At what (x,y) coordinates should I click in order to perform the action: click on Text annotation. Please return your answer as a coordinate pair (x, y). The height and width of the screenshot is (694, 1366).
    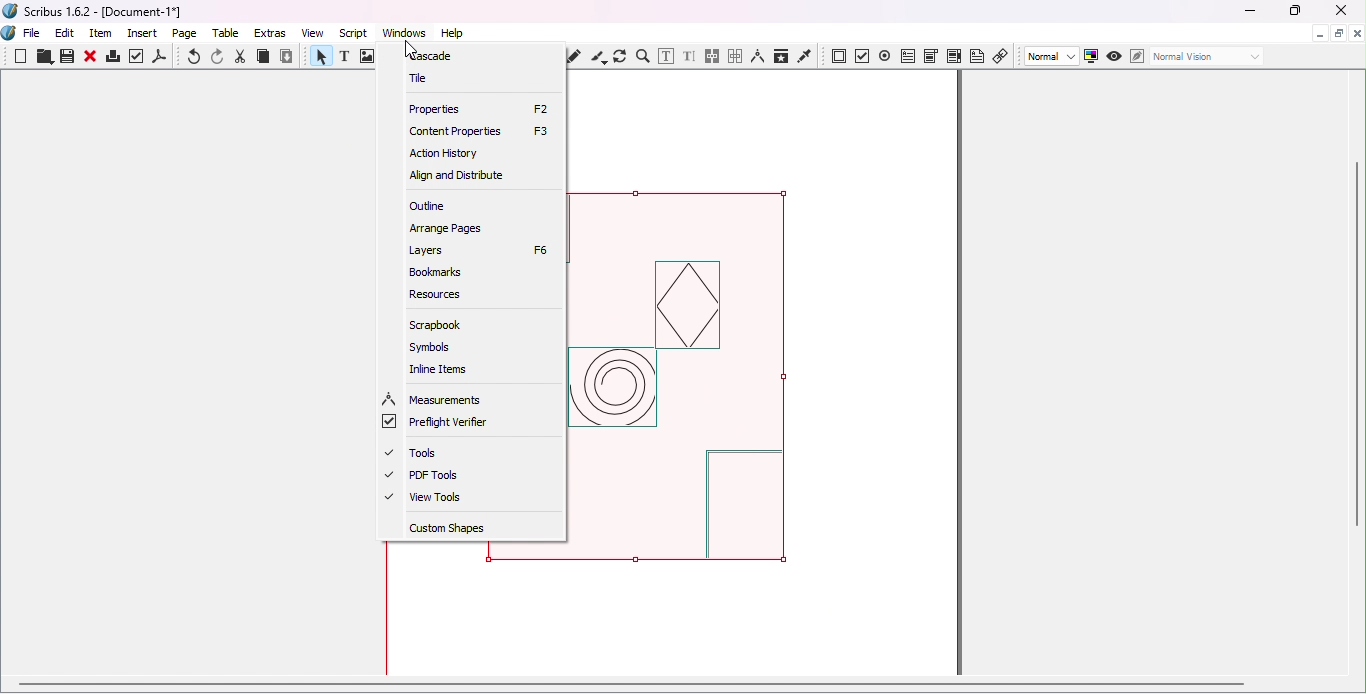
    Looking at the image, I should click on (977, 55).